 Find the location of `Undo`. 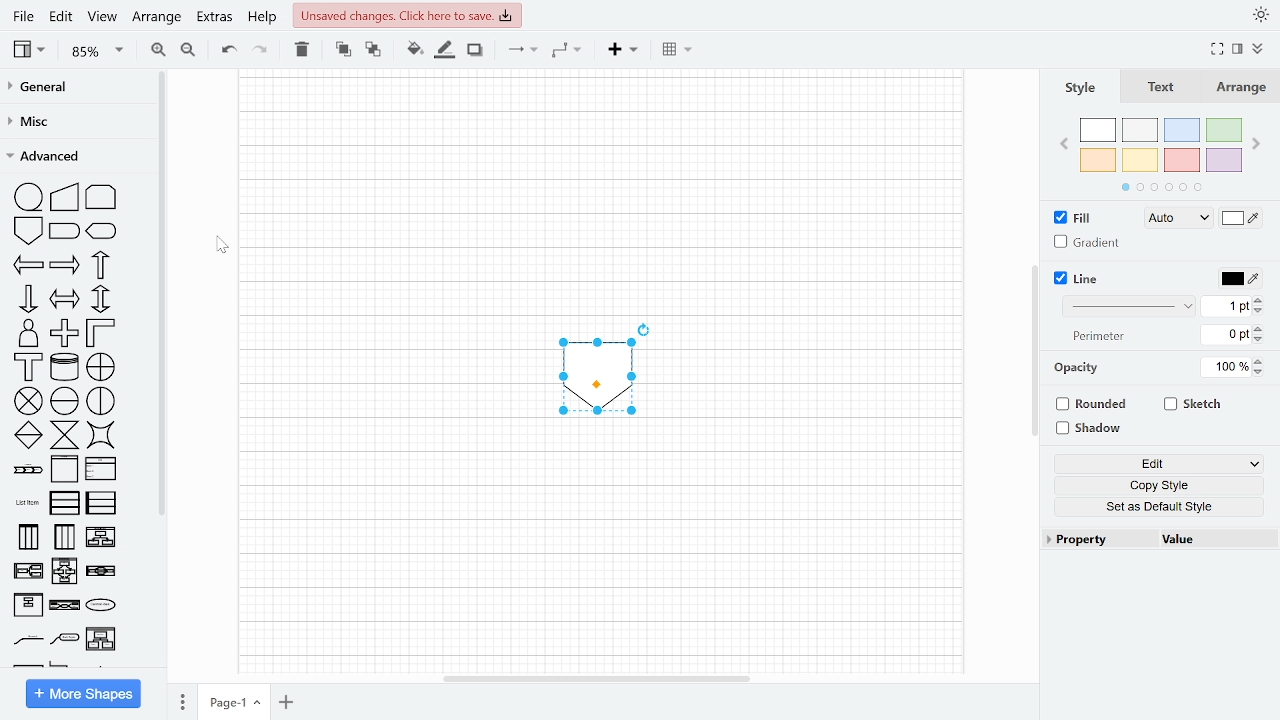

Undo is located at coordinates (227, 52).